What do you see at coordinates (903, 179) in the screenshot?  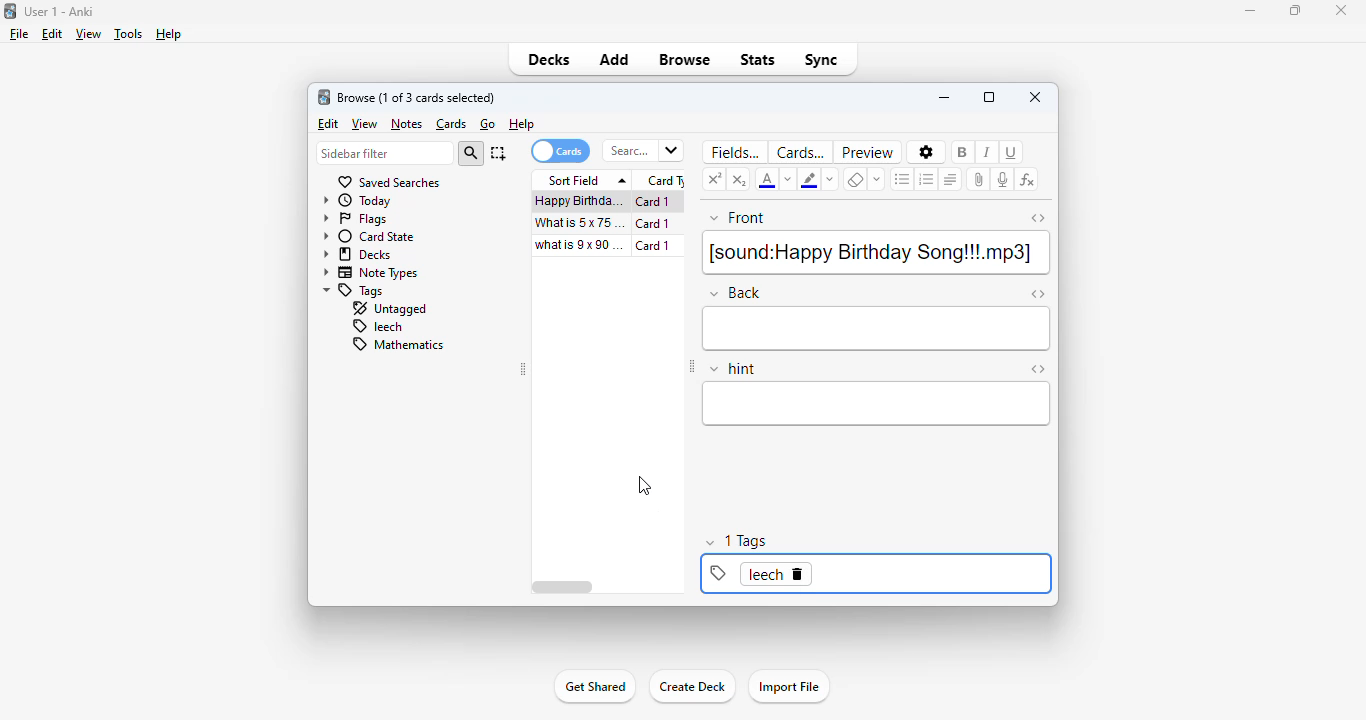 I see `unordered list` at bounding box center [903, 179].